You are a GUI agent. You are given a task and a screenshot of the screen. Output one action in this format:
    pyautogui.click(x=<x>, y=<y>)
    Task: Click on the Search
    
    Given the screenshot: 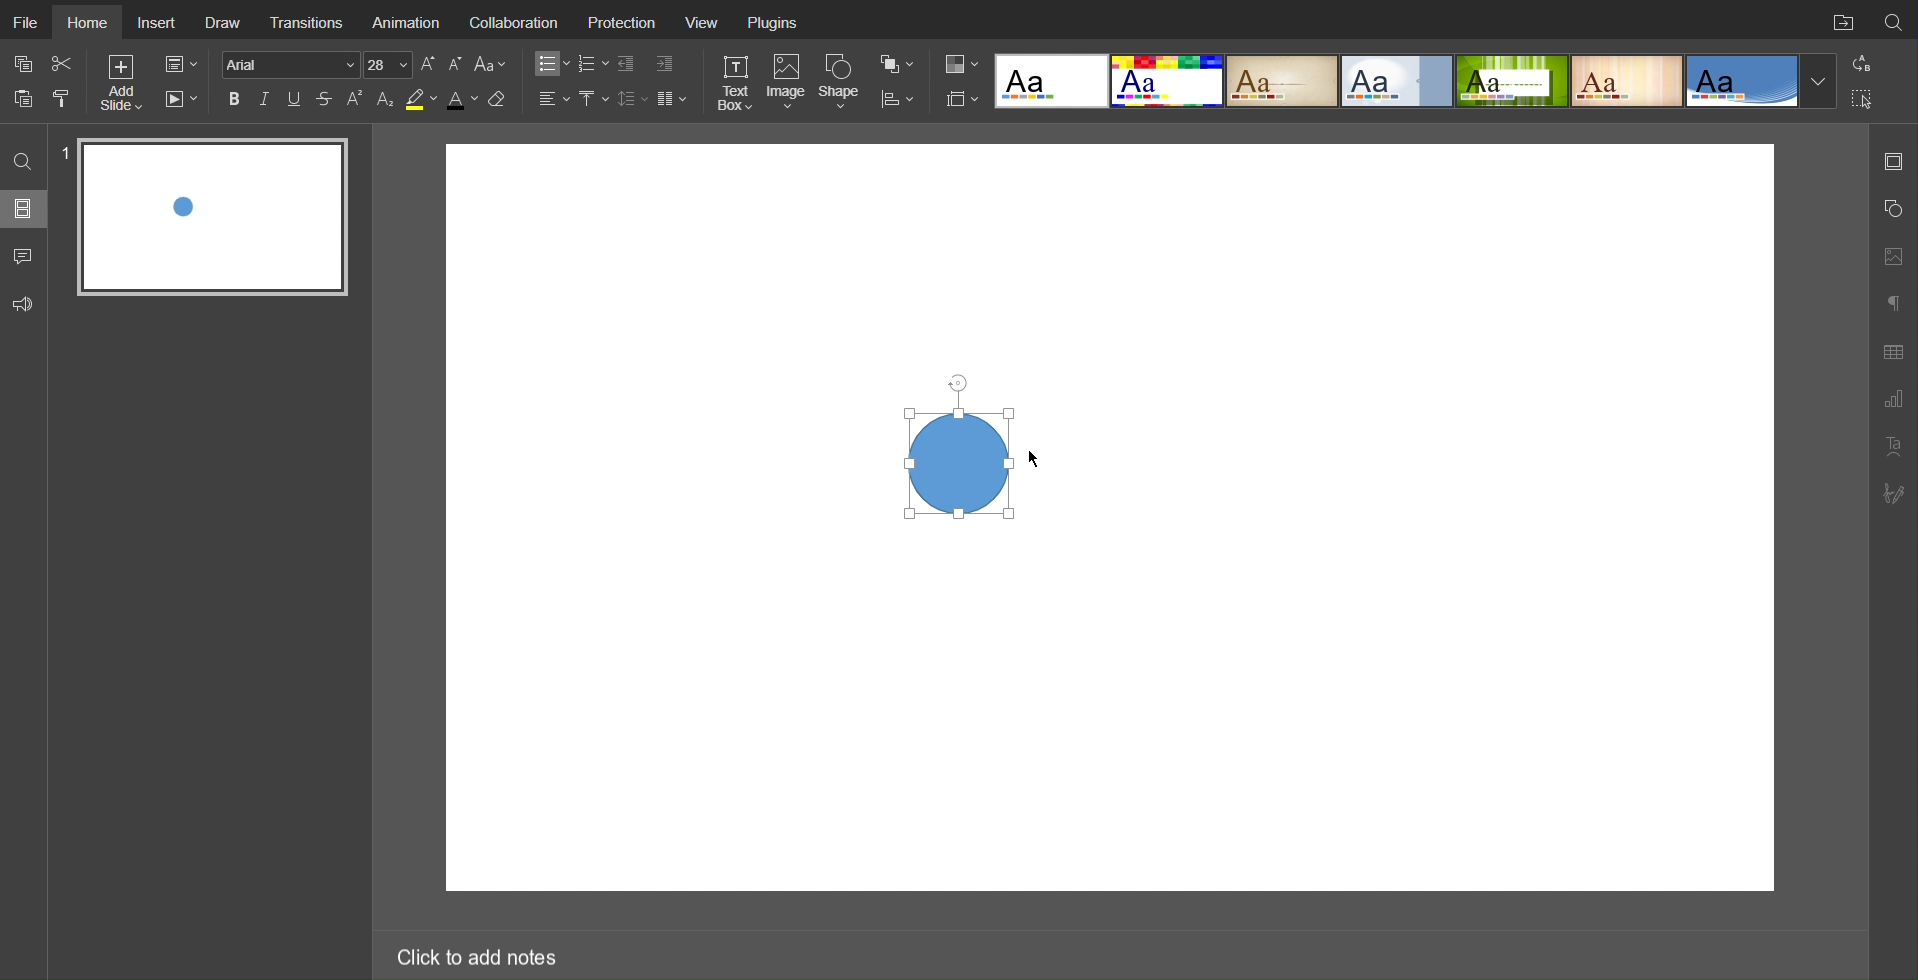 What is the action you would take?
    pyautogui.click(x=1894, y=19)
    